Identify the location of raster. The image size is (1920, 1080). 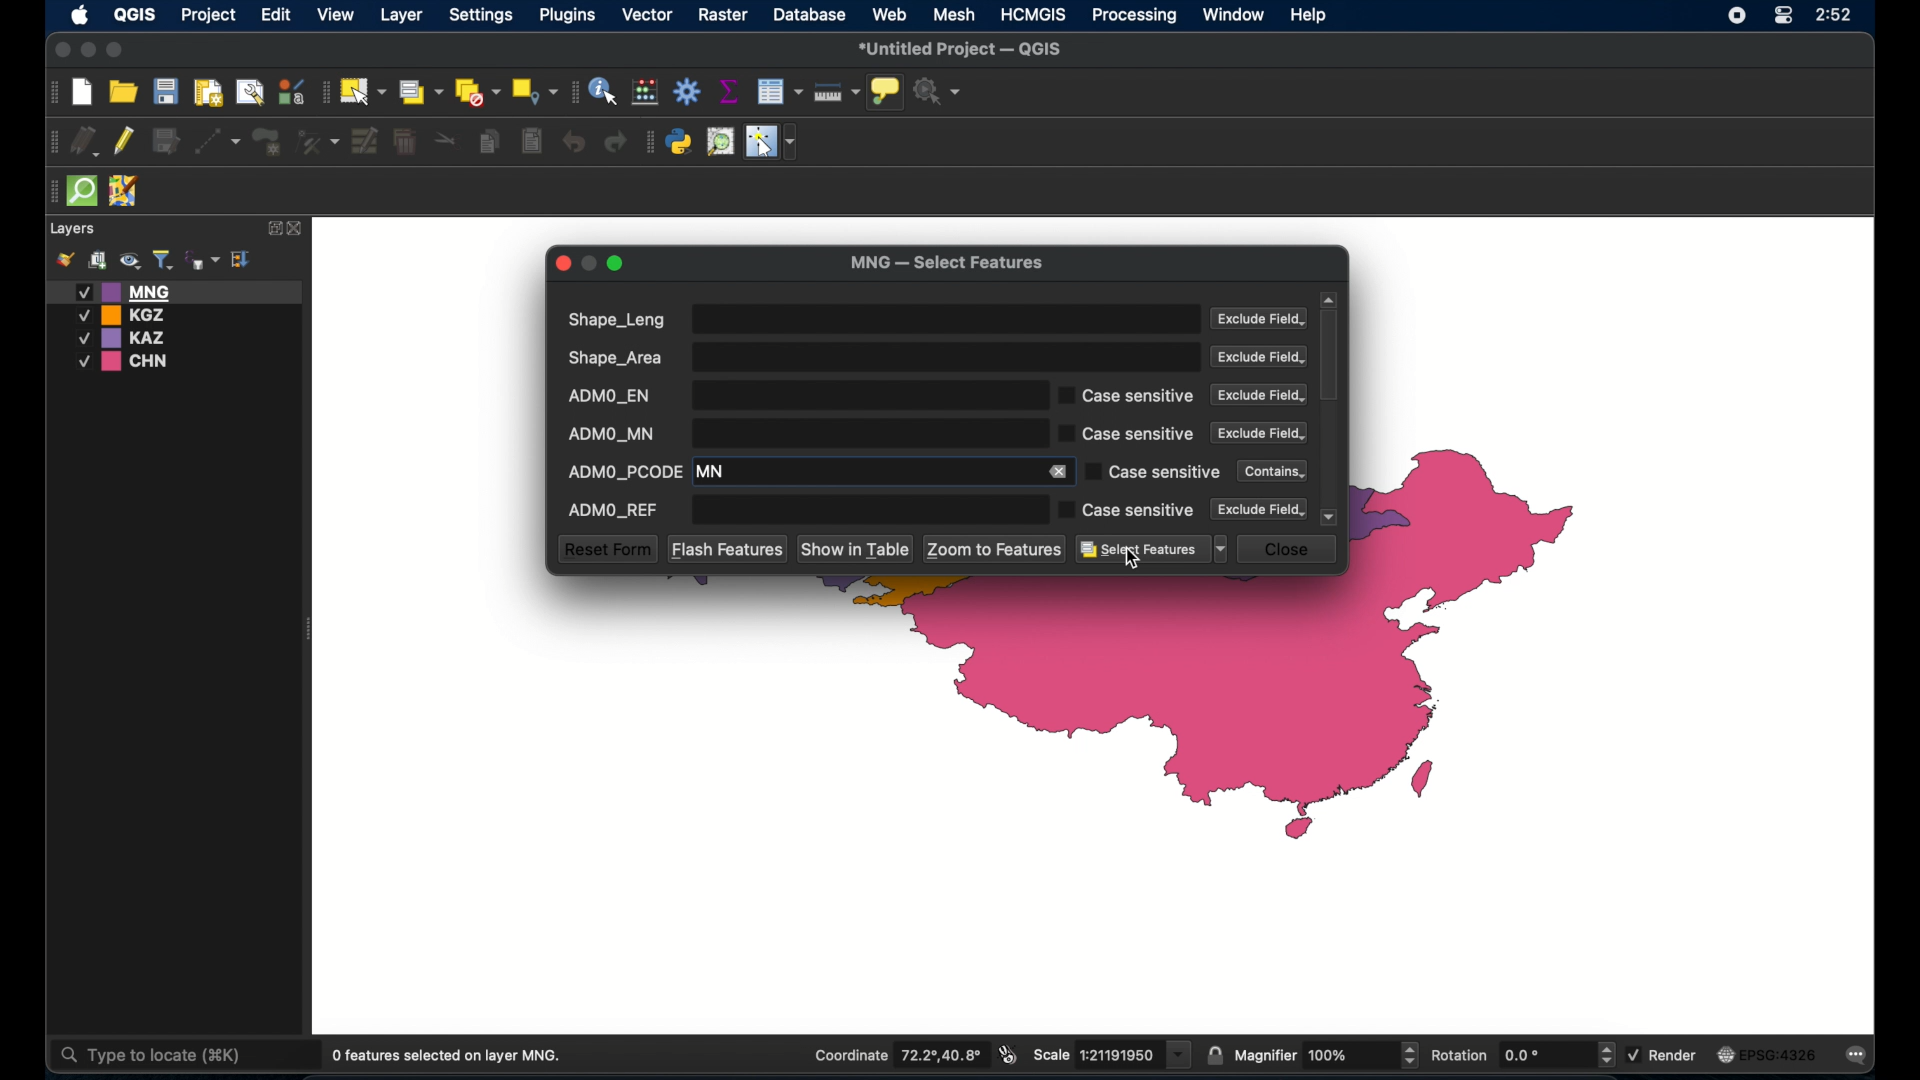
(726, 16).